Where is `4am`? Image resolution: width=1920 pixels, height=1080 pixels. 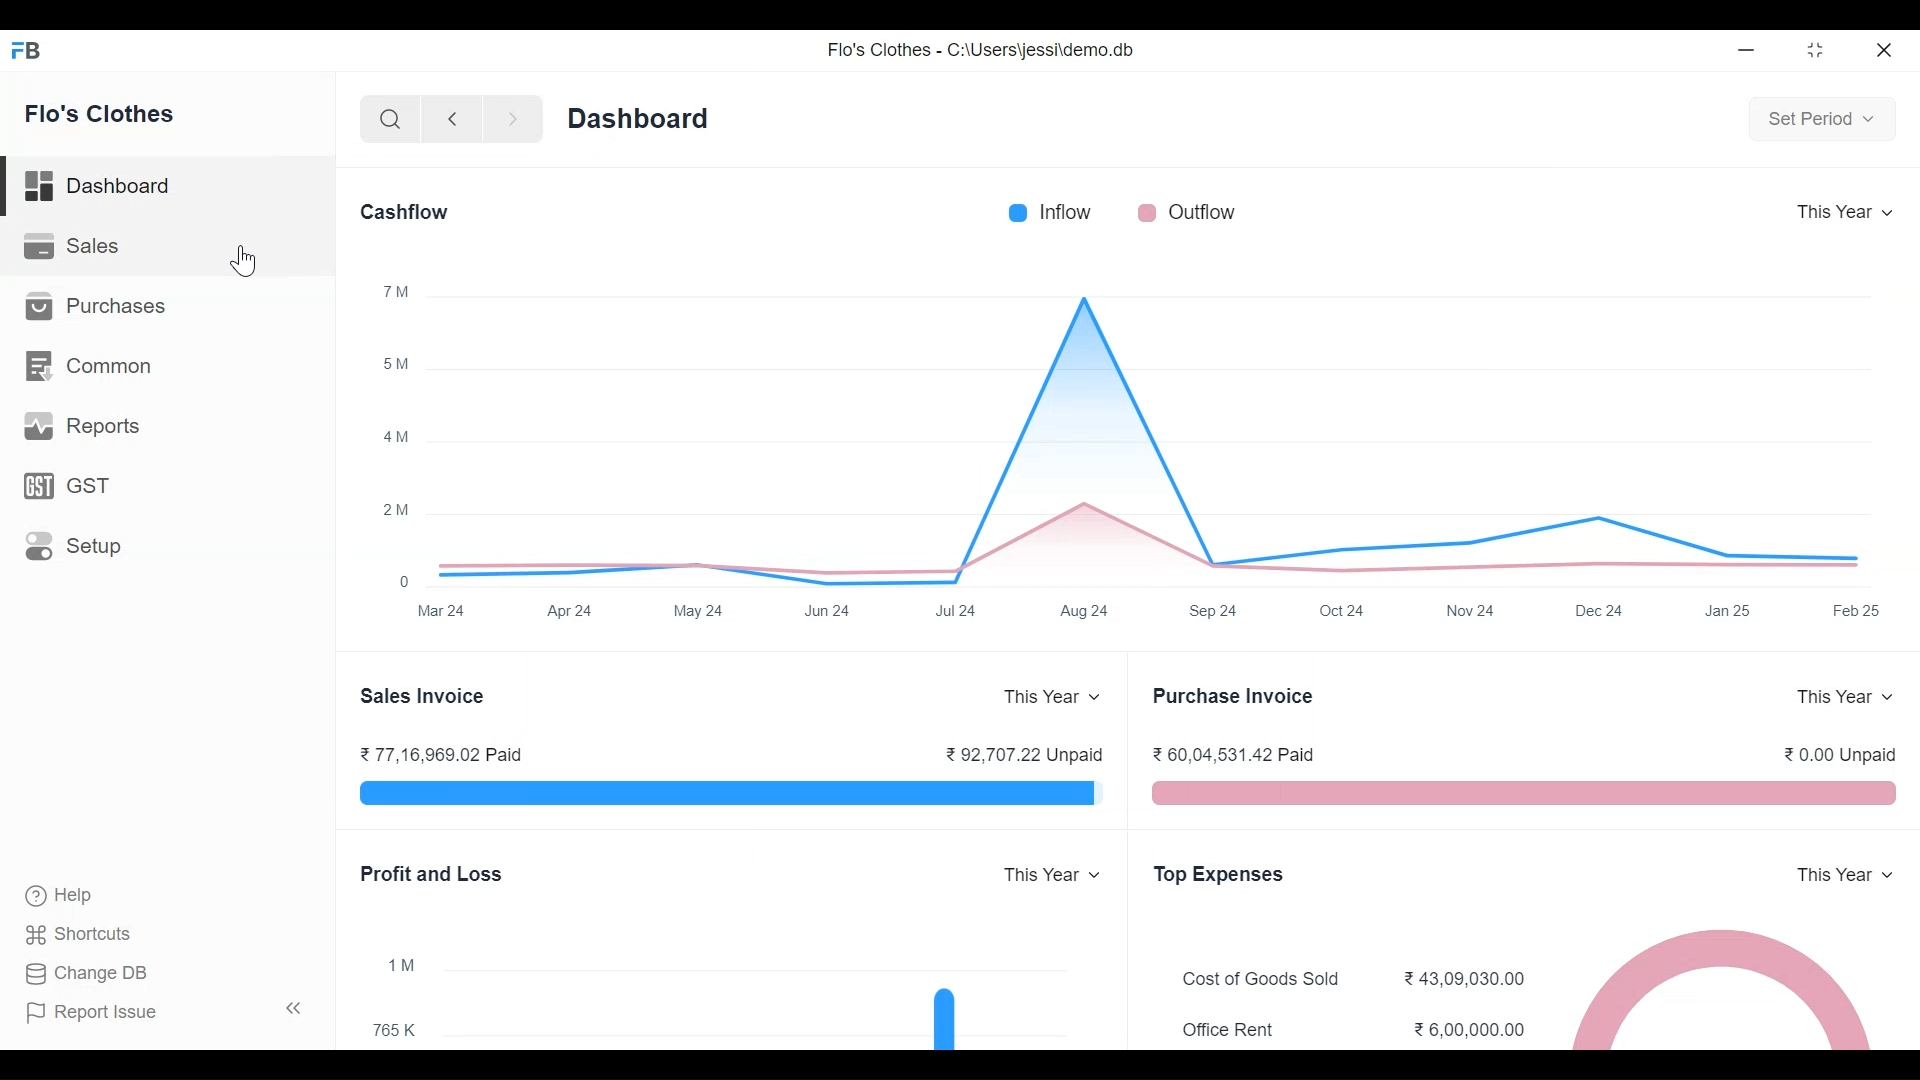
4am is located at coordinates (396, 435).